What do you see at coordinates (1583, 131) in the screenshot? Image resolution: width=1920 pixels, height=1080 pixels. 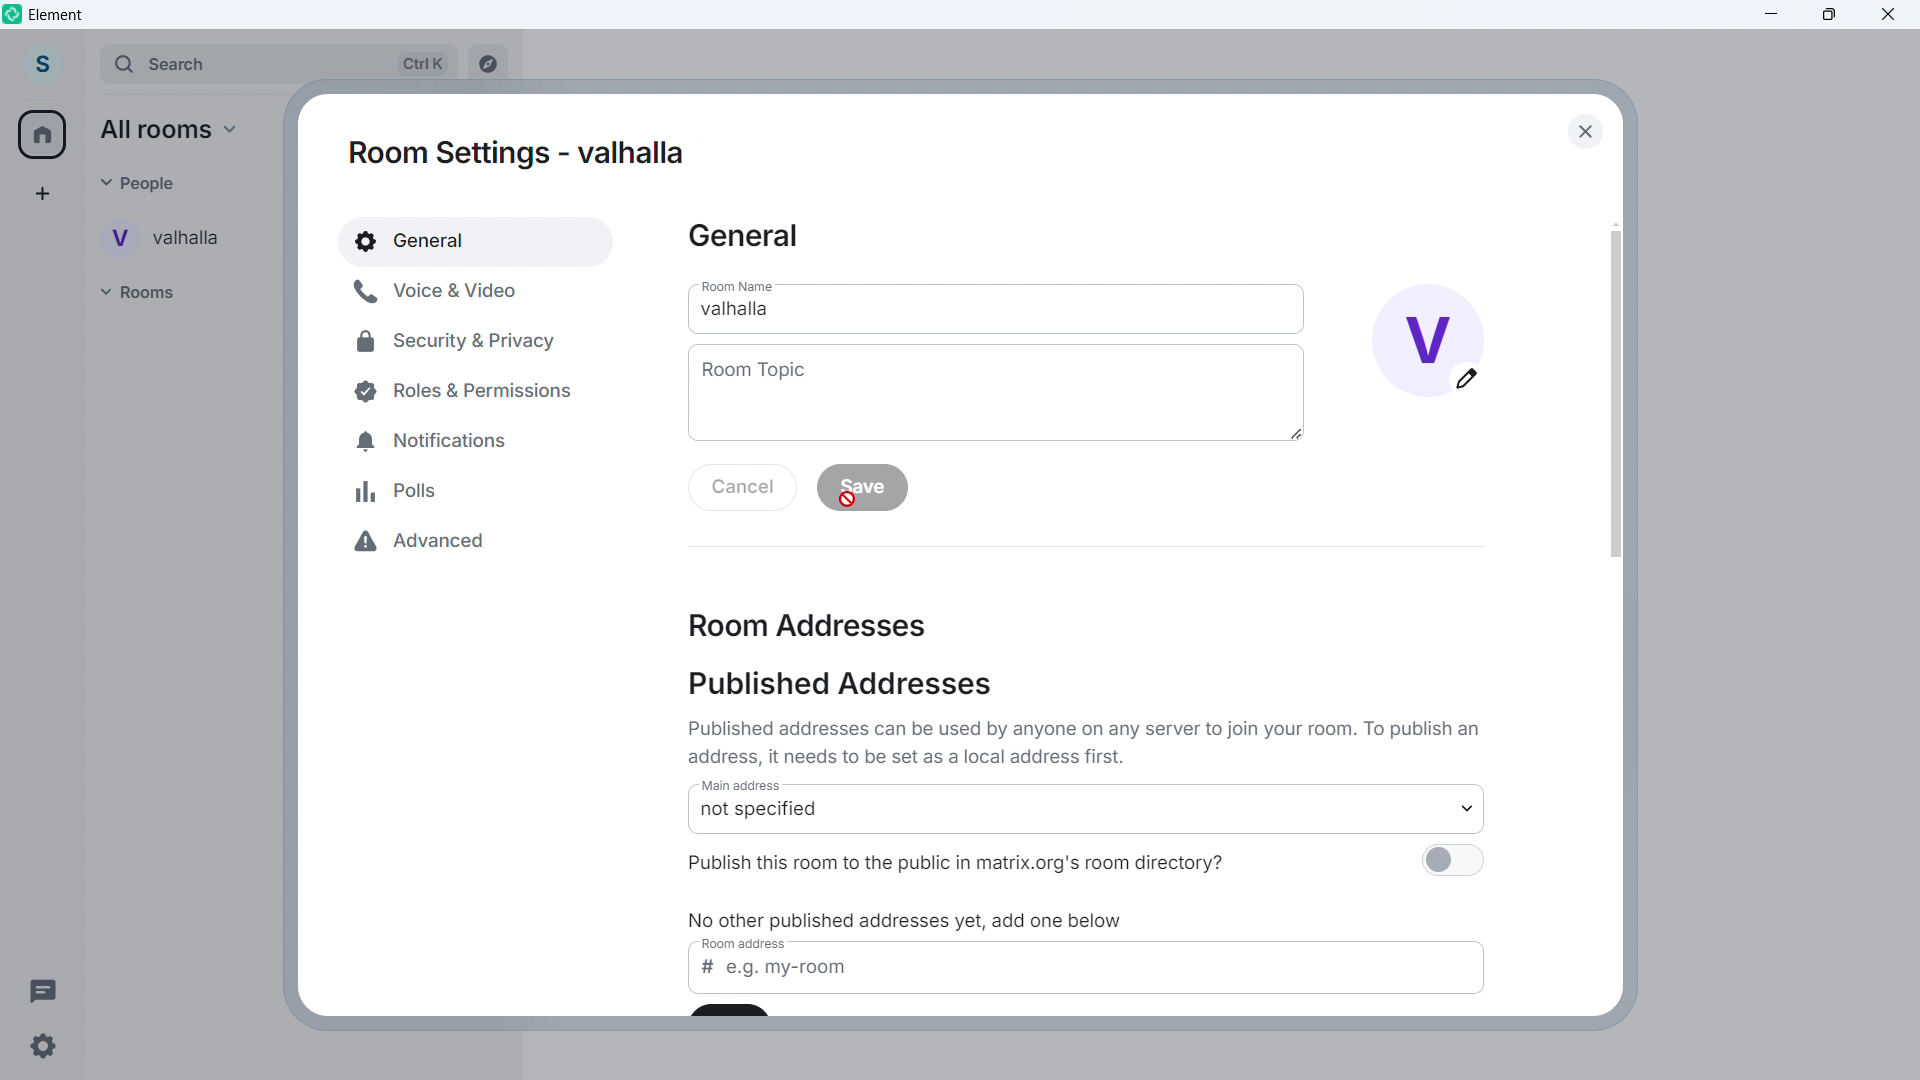 I see `Close ` at bounding box center [1583, 131].